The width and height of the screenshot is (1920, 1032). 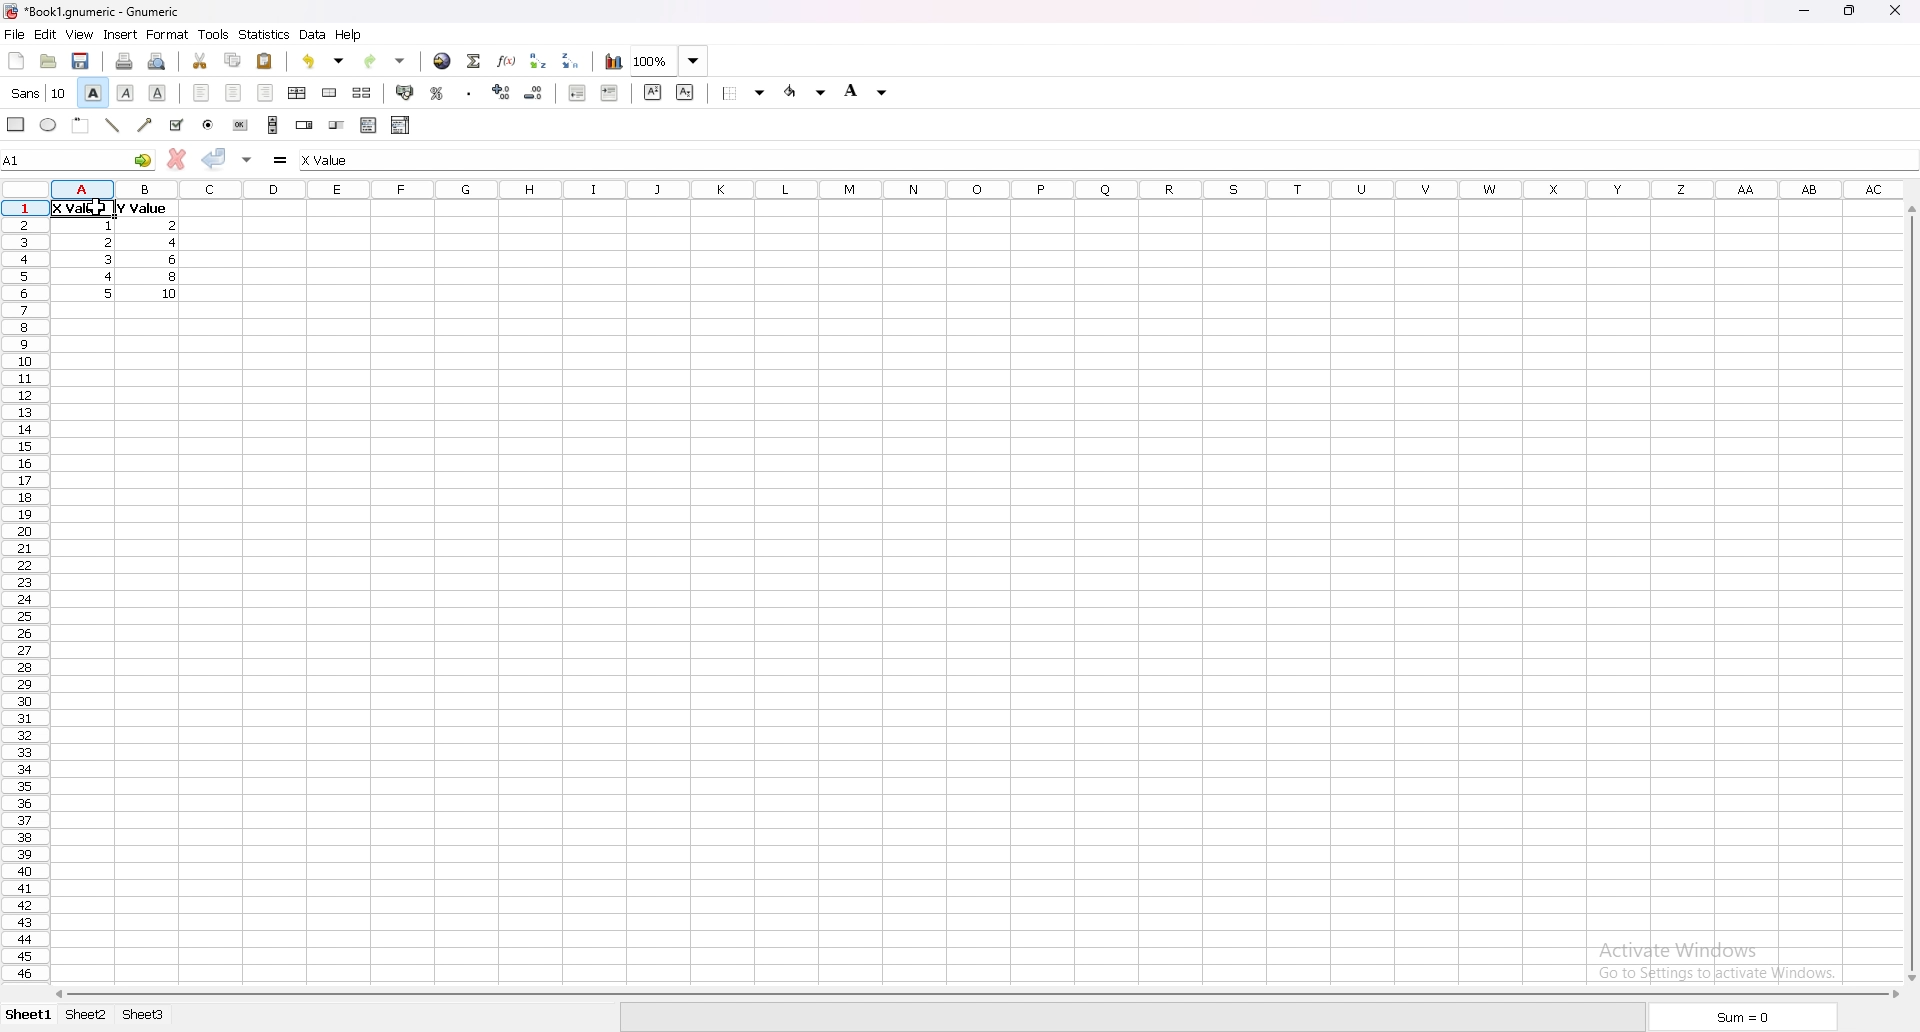 I want to click on subscript, so click(x=686, y=91).